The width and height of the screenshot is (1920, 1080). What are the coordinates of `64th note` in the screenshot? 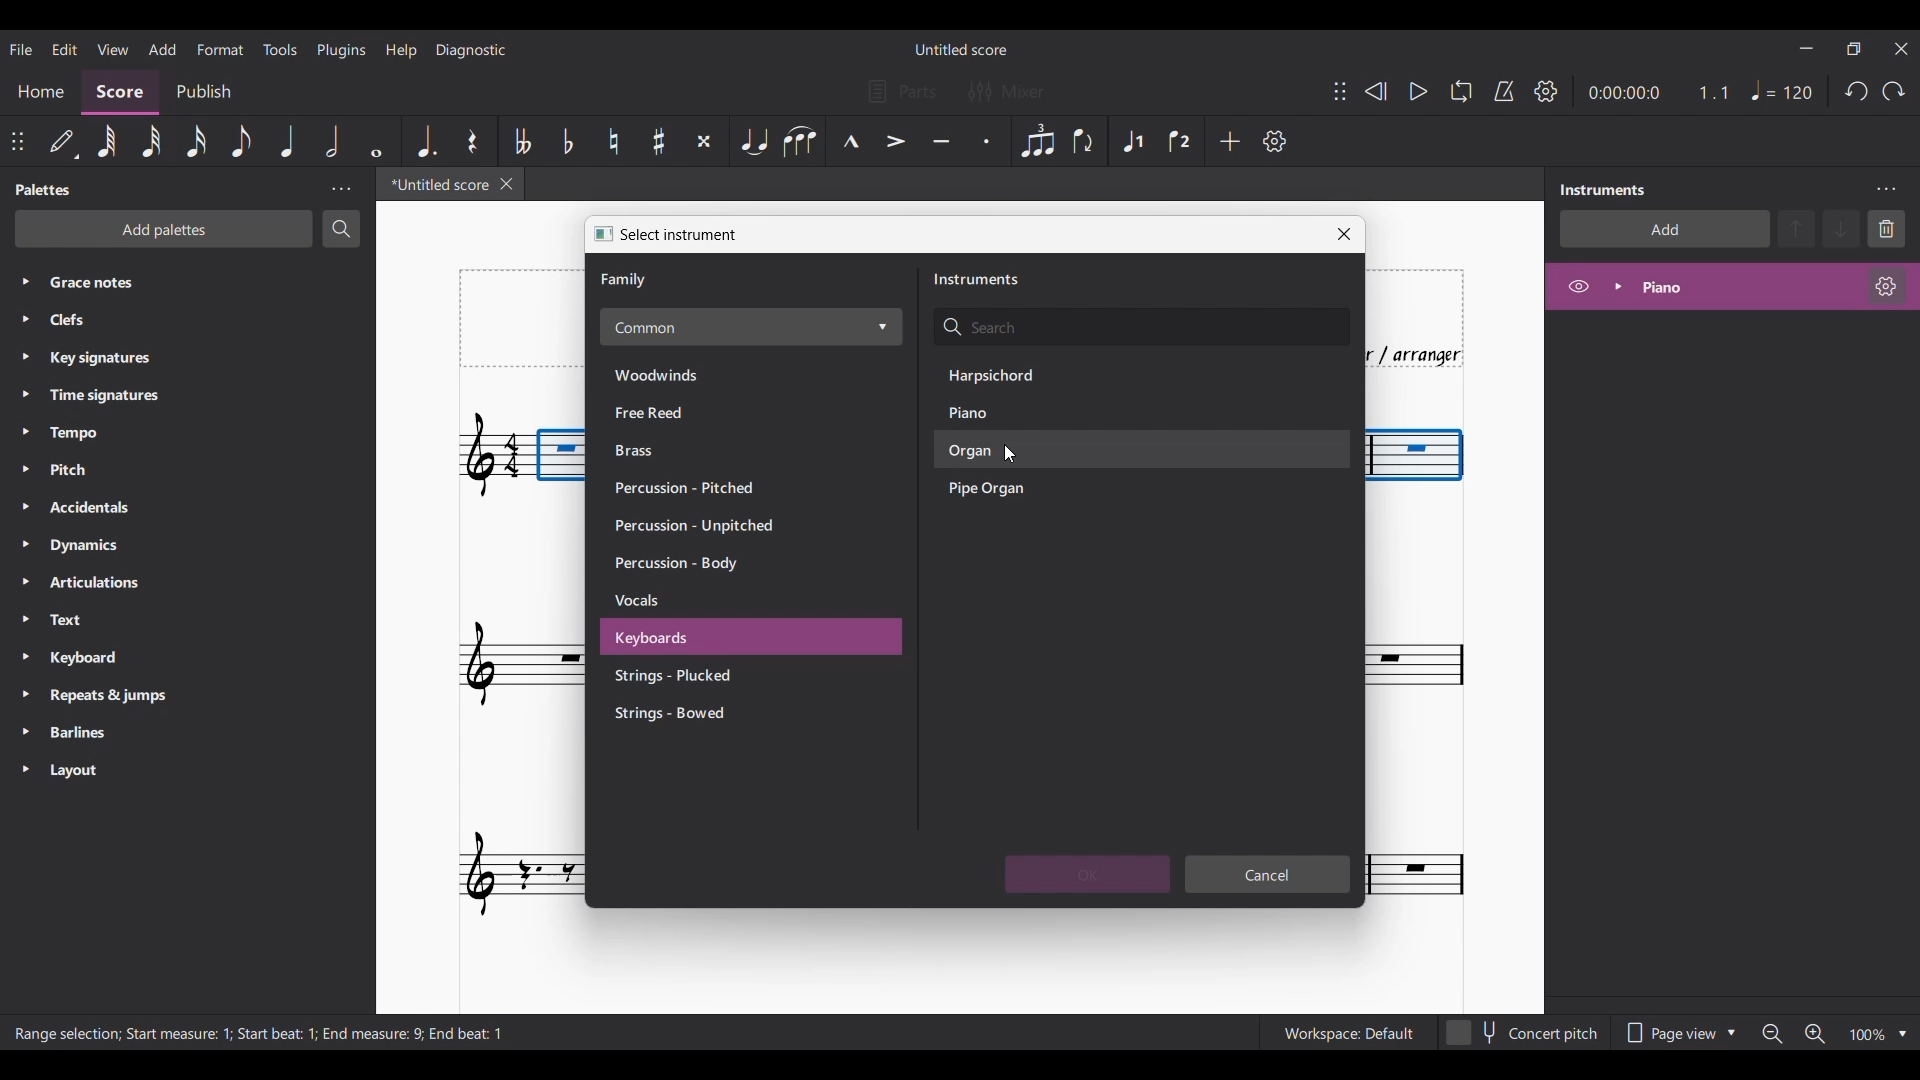 It's located at (107, 141).